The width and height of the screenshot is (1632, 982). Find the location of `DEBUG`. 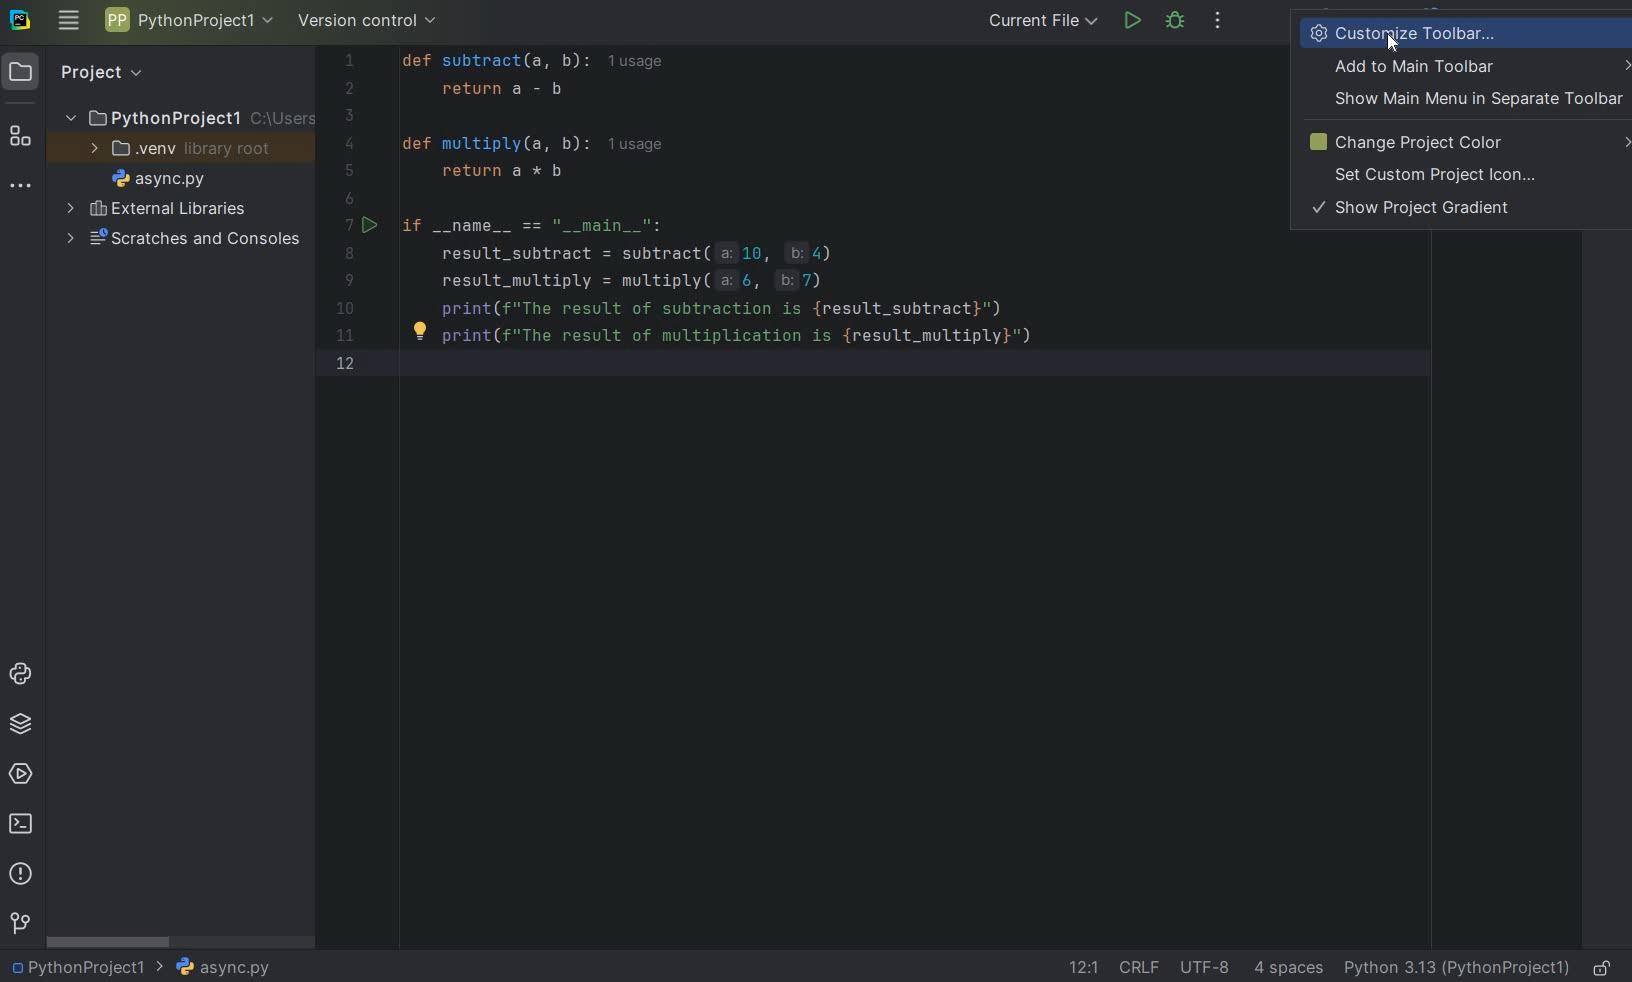

DEBUG is located at coordinates (1179, 24).